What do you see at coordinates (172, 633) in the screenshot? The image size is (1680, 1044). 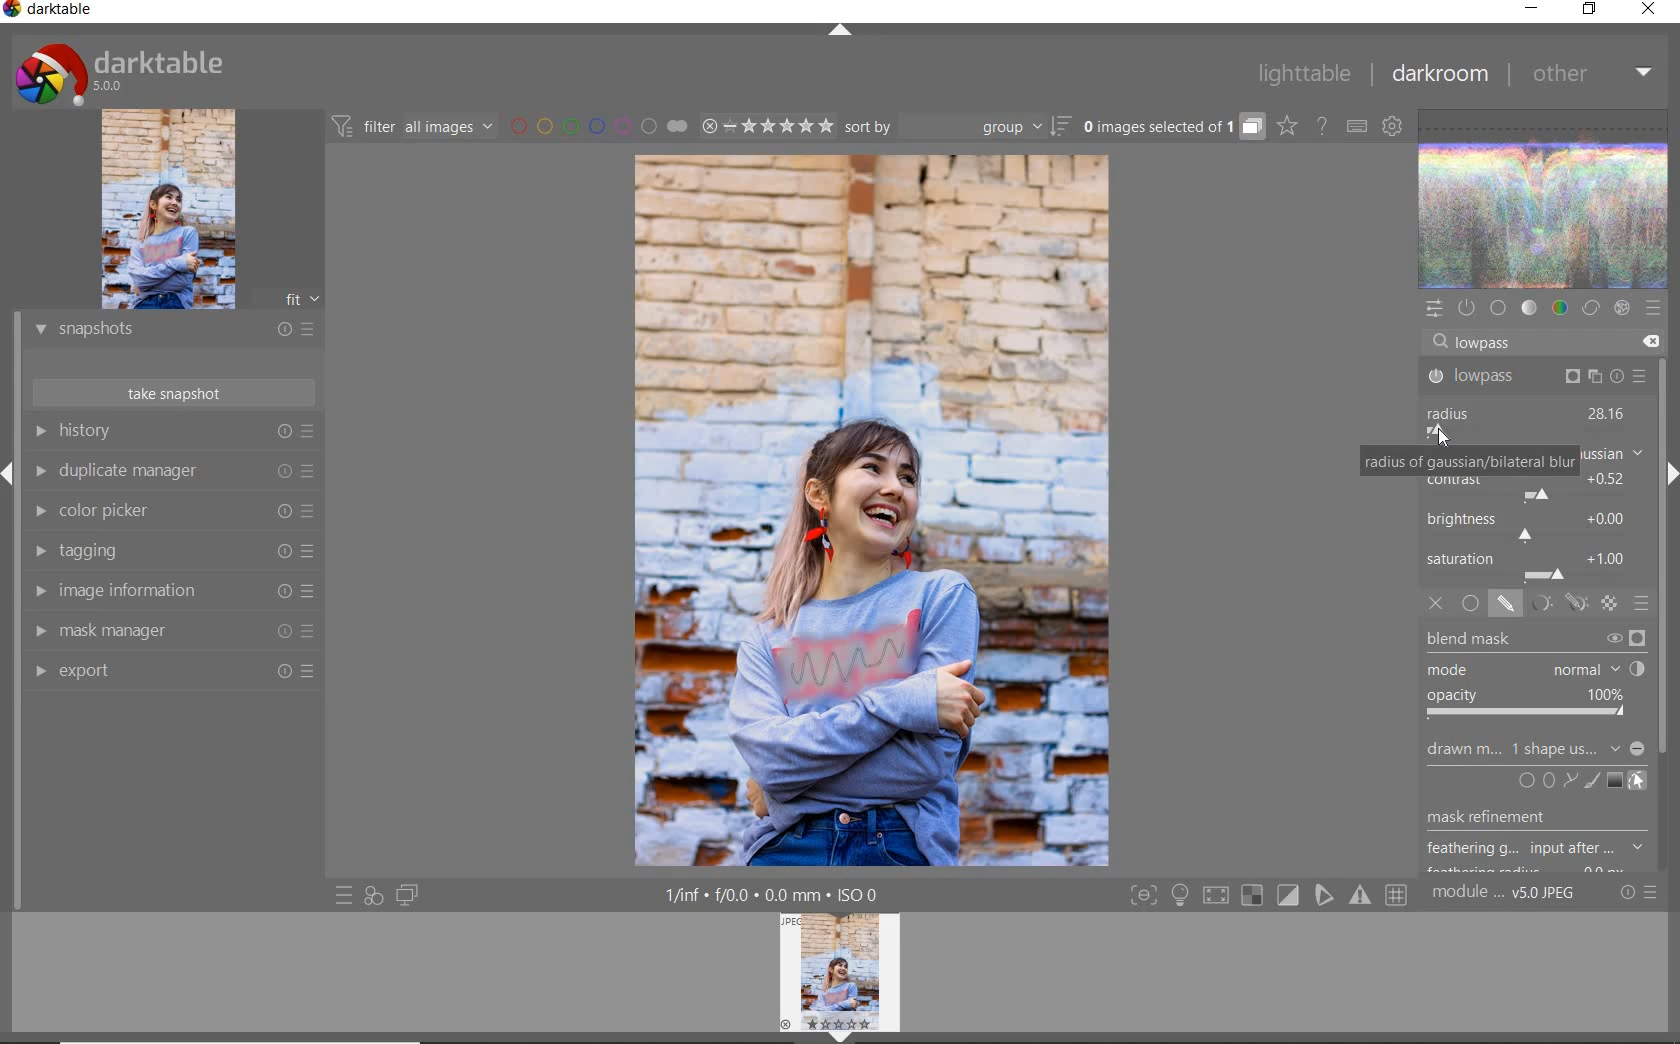 I see `mask manager` at bounding box center [172, 633].